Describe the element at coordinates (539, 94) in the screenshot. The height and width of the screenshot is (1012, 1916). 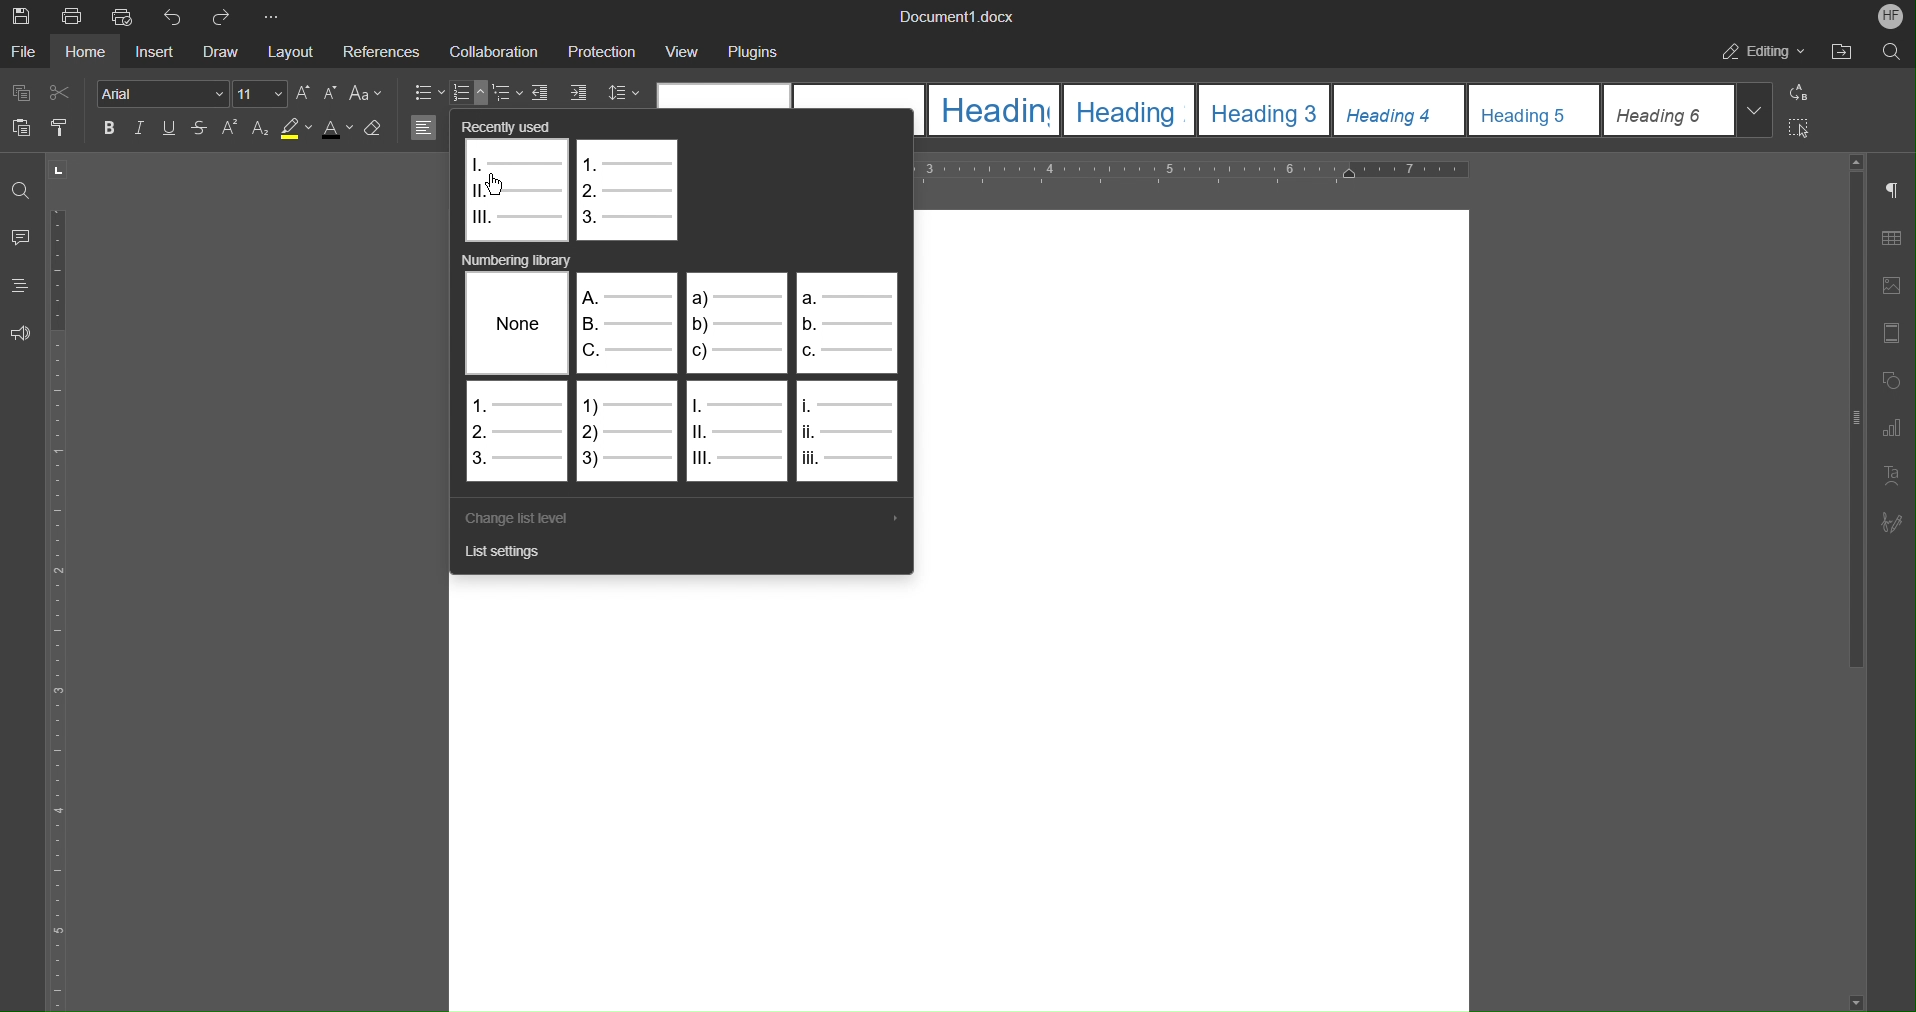
I see `Decrease Indent` at that location.